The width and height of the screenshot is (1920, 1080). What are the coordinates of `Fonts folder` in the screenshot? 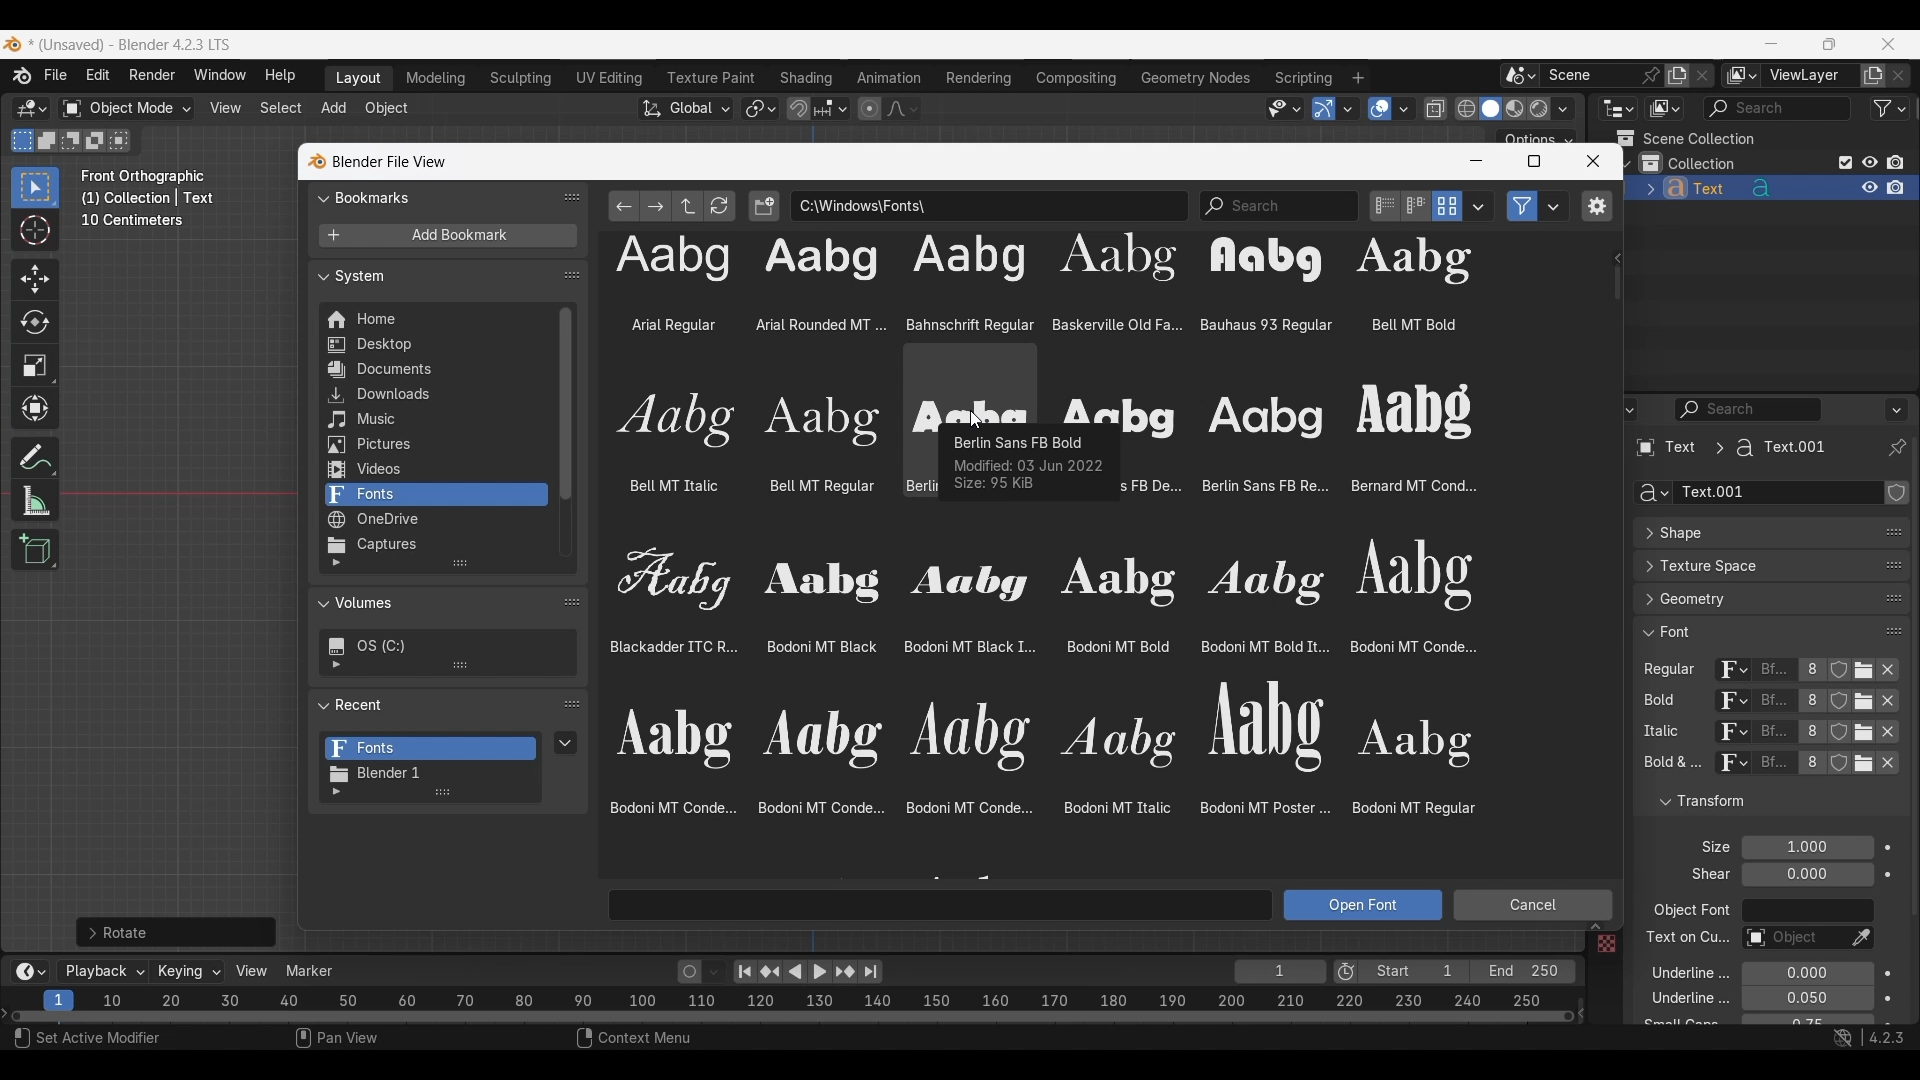 It's located at (431, 749).